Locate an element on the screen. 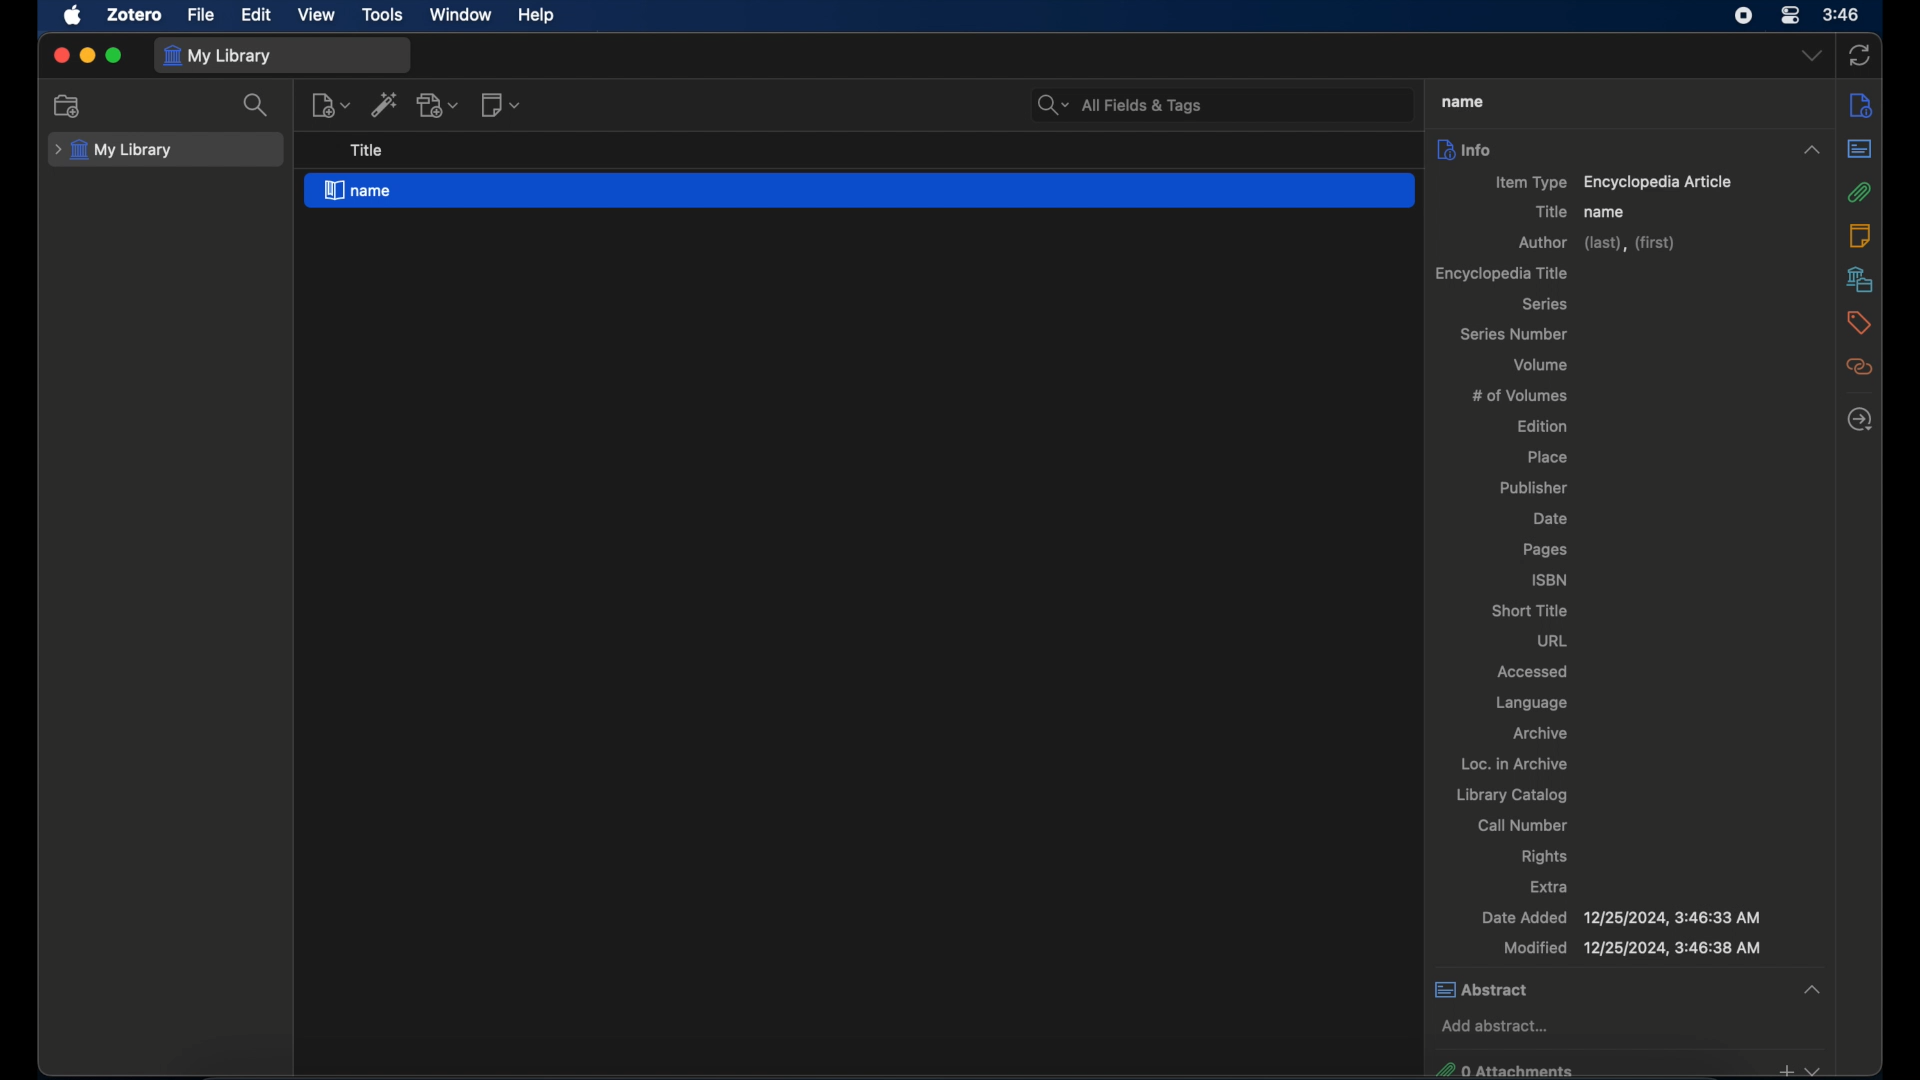  title is located at coordinates (1459, 101).